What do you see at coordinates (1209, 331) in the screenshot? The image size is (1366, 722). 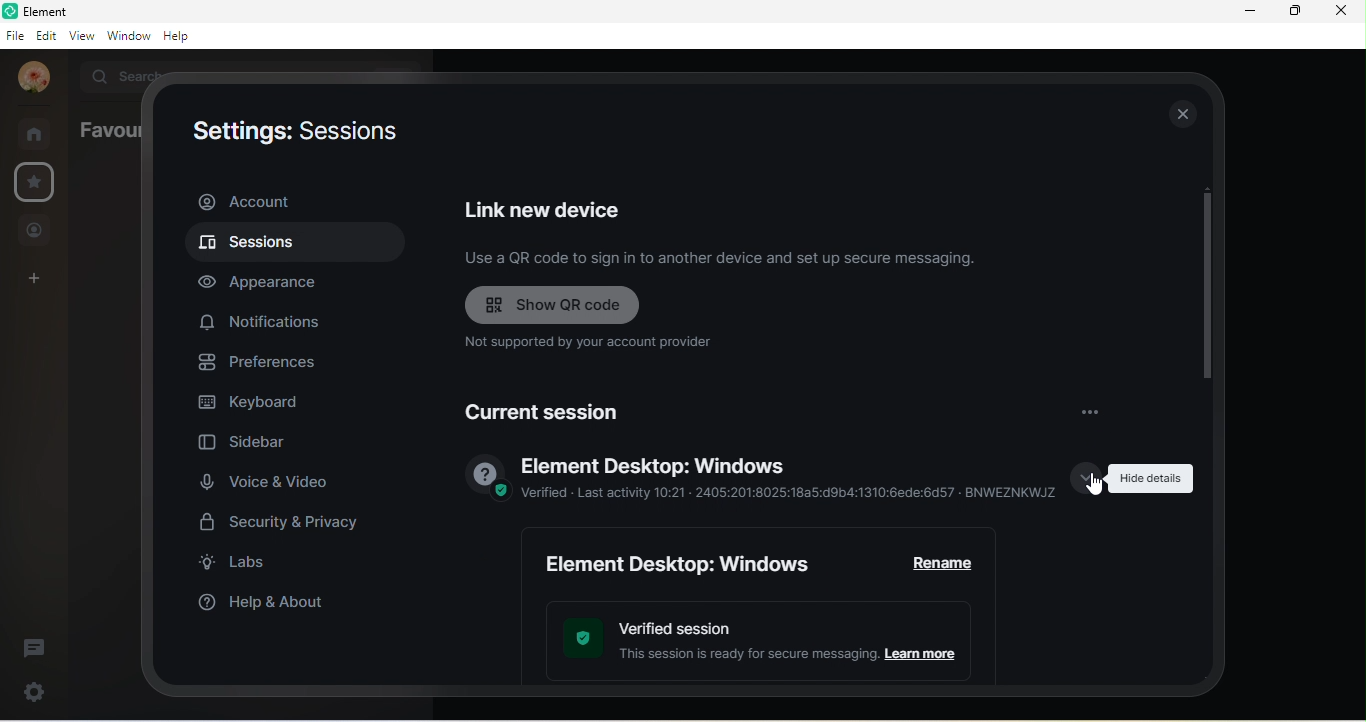 I see `vertical scroll bar` at bounding box center [1209, 331].